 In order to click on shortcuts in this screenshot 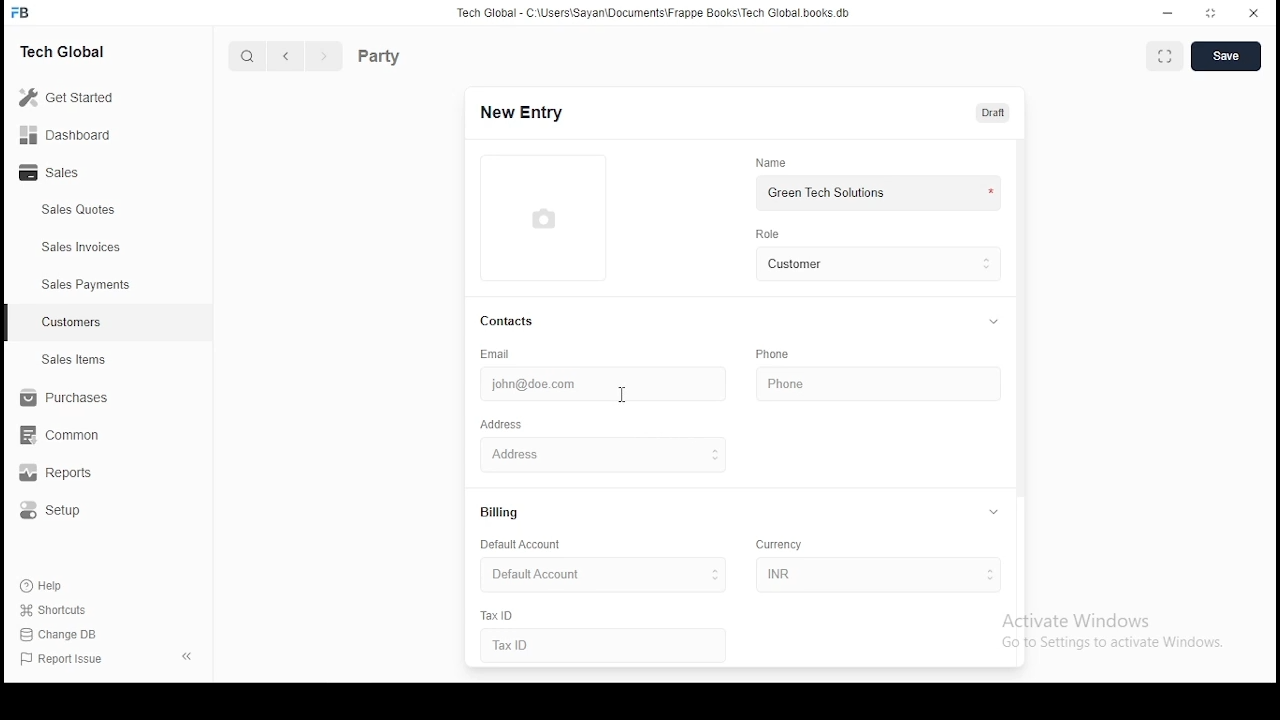, I will do `click(52, 611)`.